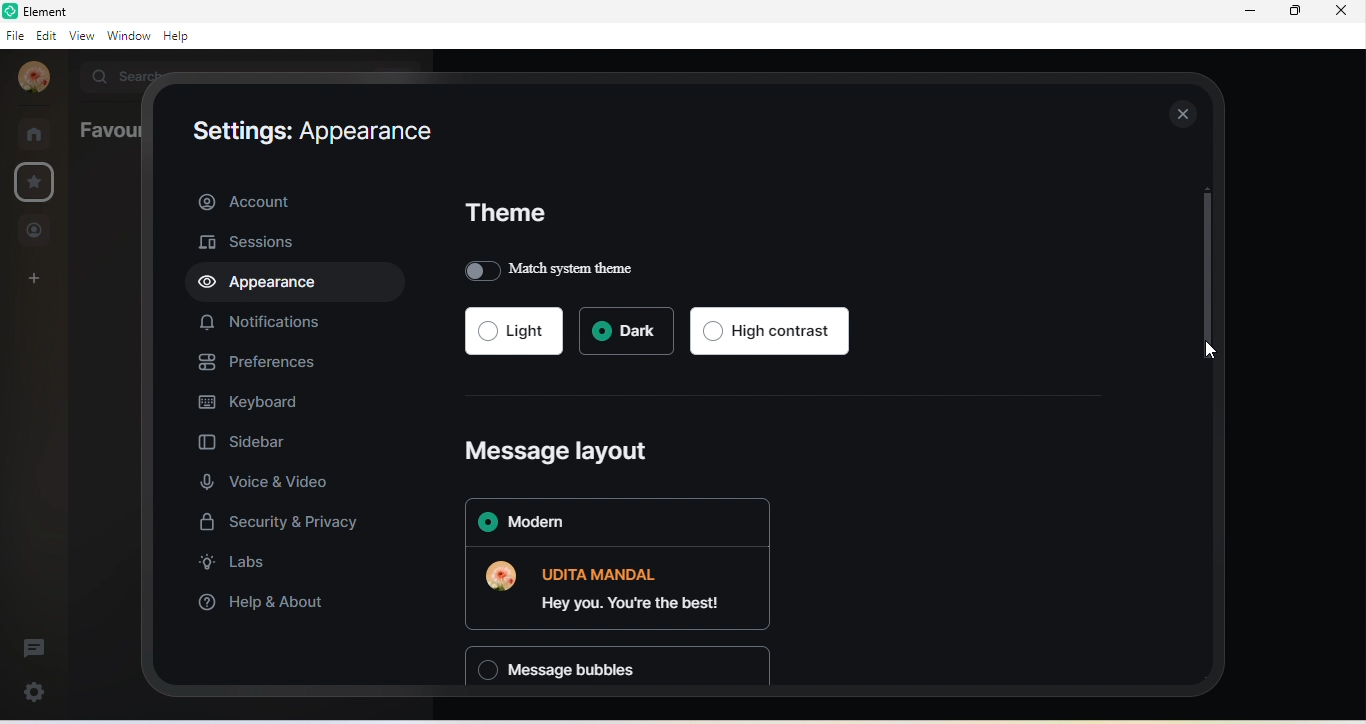 The width and height of the screenshot is (1366, 724). Describe the element at coordinates (34, 78) in the screenshot. I see `profile photo` at that location.